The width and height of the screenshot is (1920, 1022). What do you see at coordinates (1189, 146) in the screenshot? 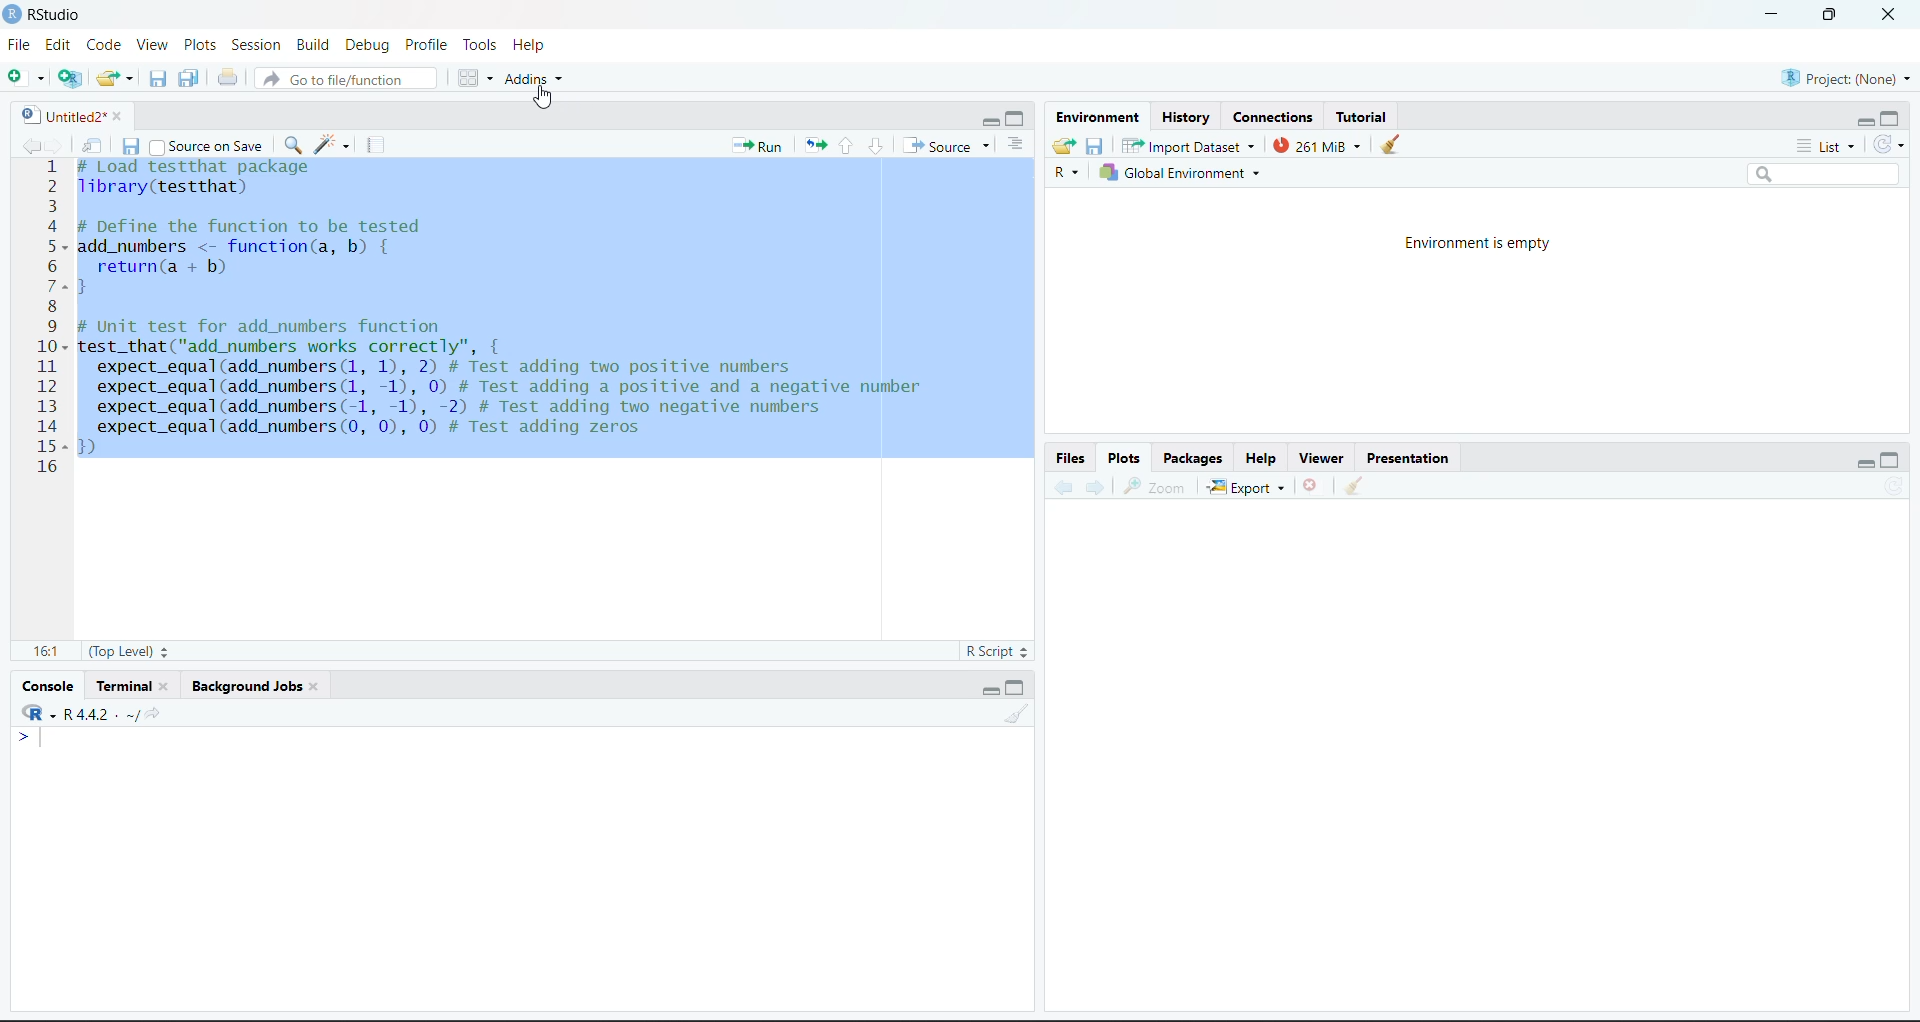
I see `Import Dataset` at bounding box center [1189, 146].